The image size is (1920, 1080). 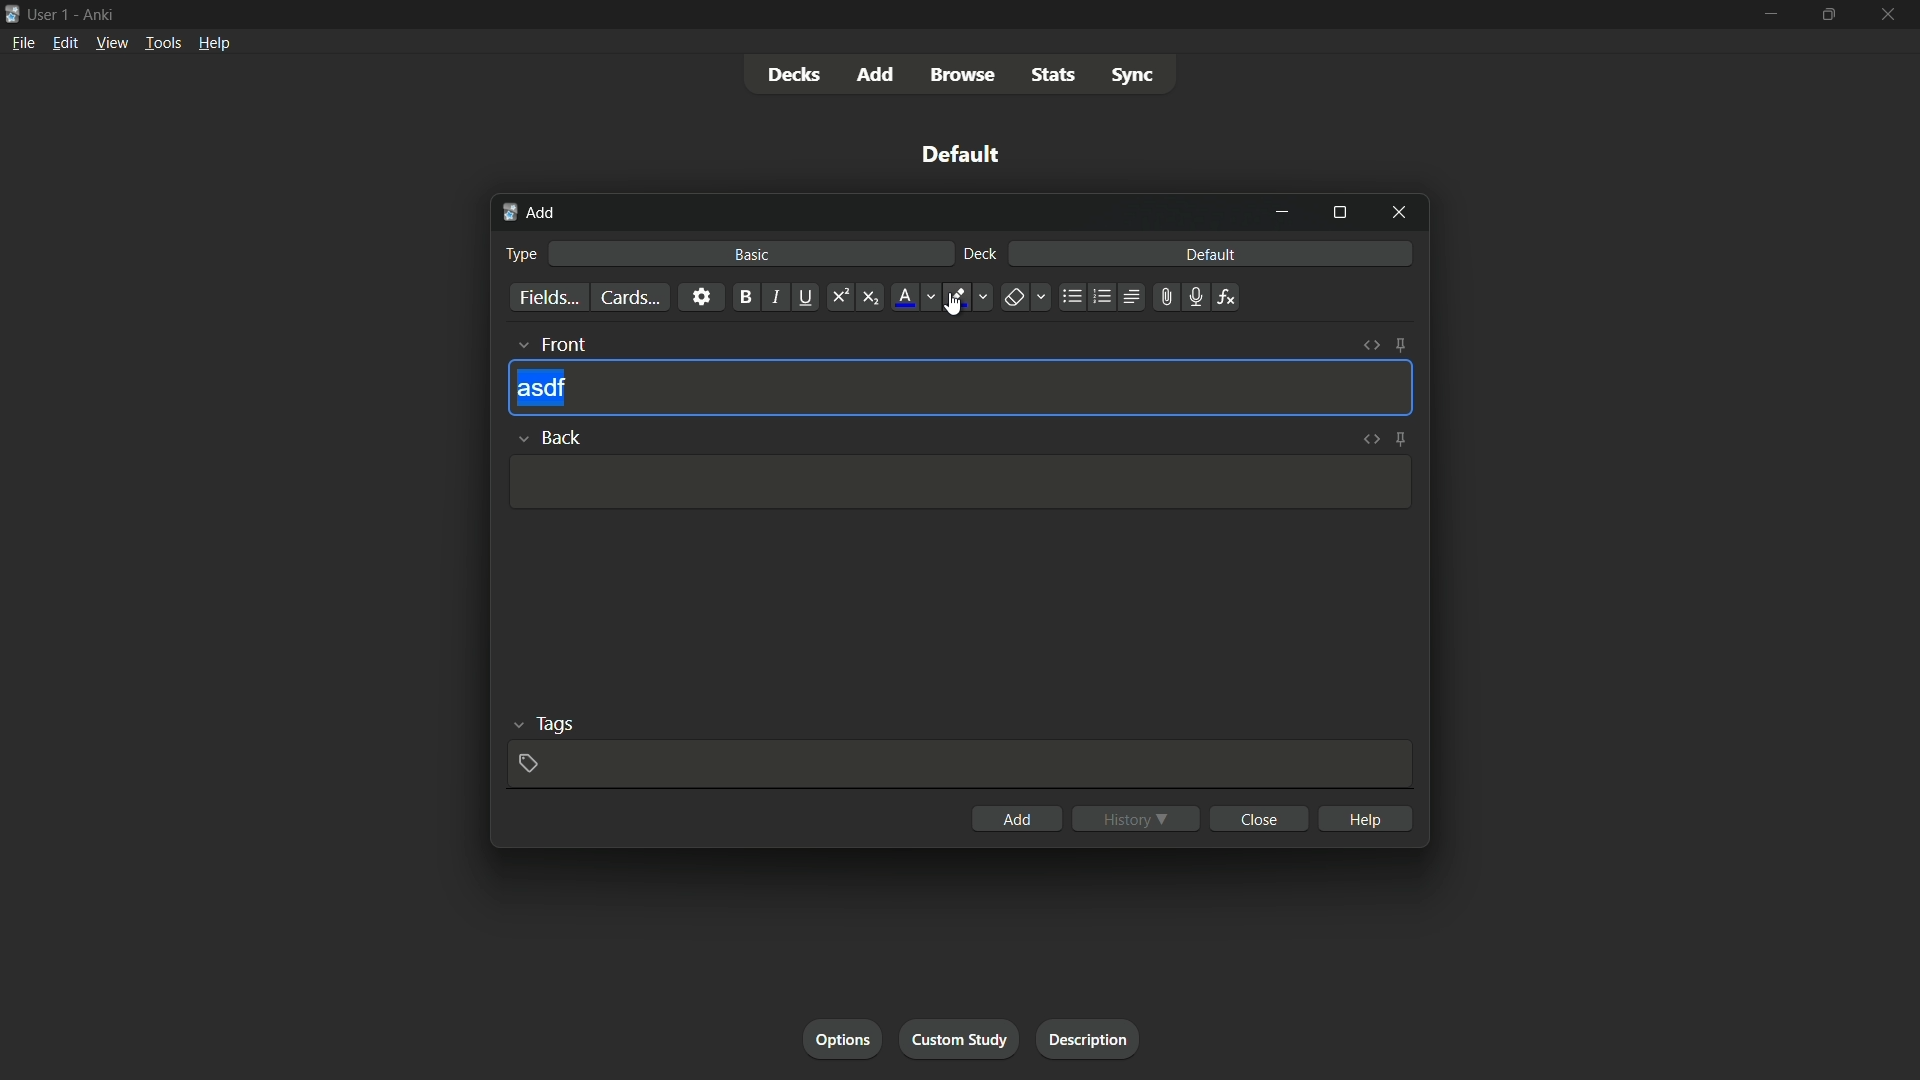 I want to click on add, so click(x=535, y=214).